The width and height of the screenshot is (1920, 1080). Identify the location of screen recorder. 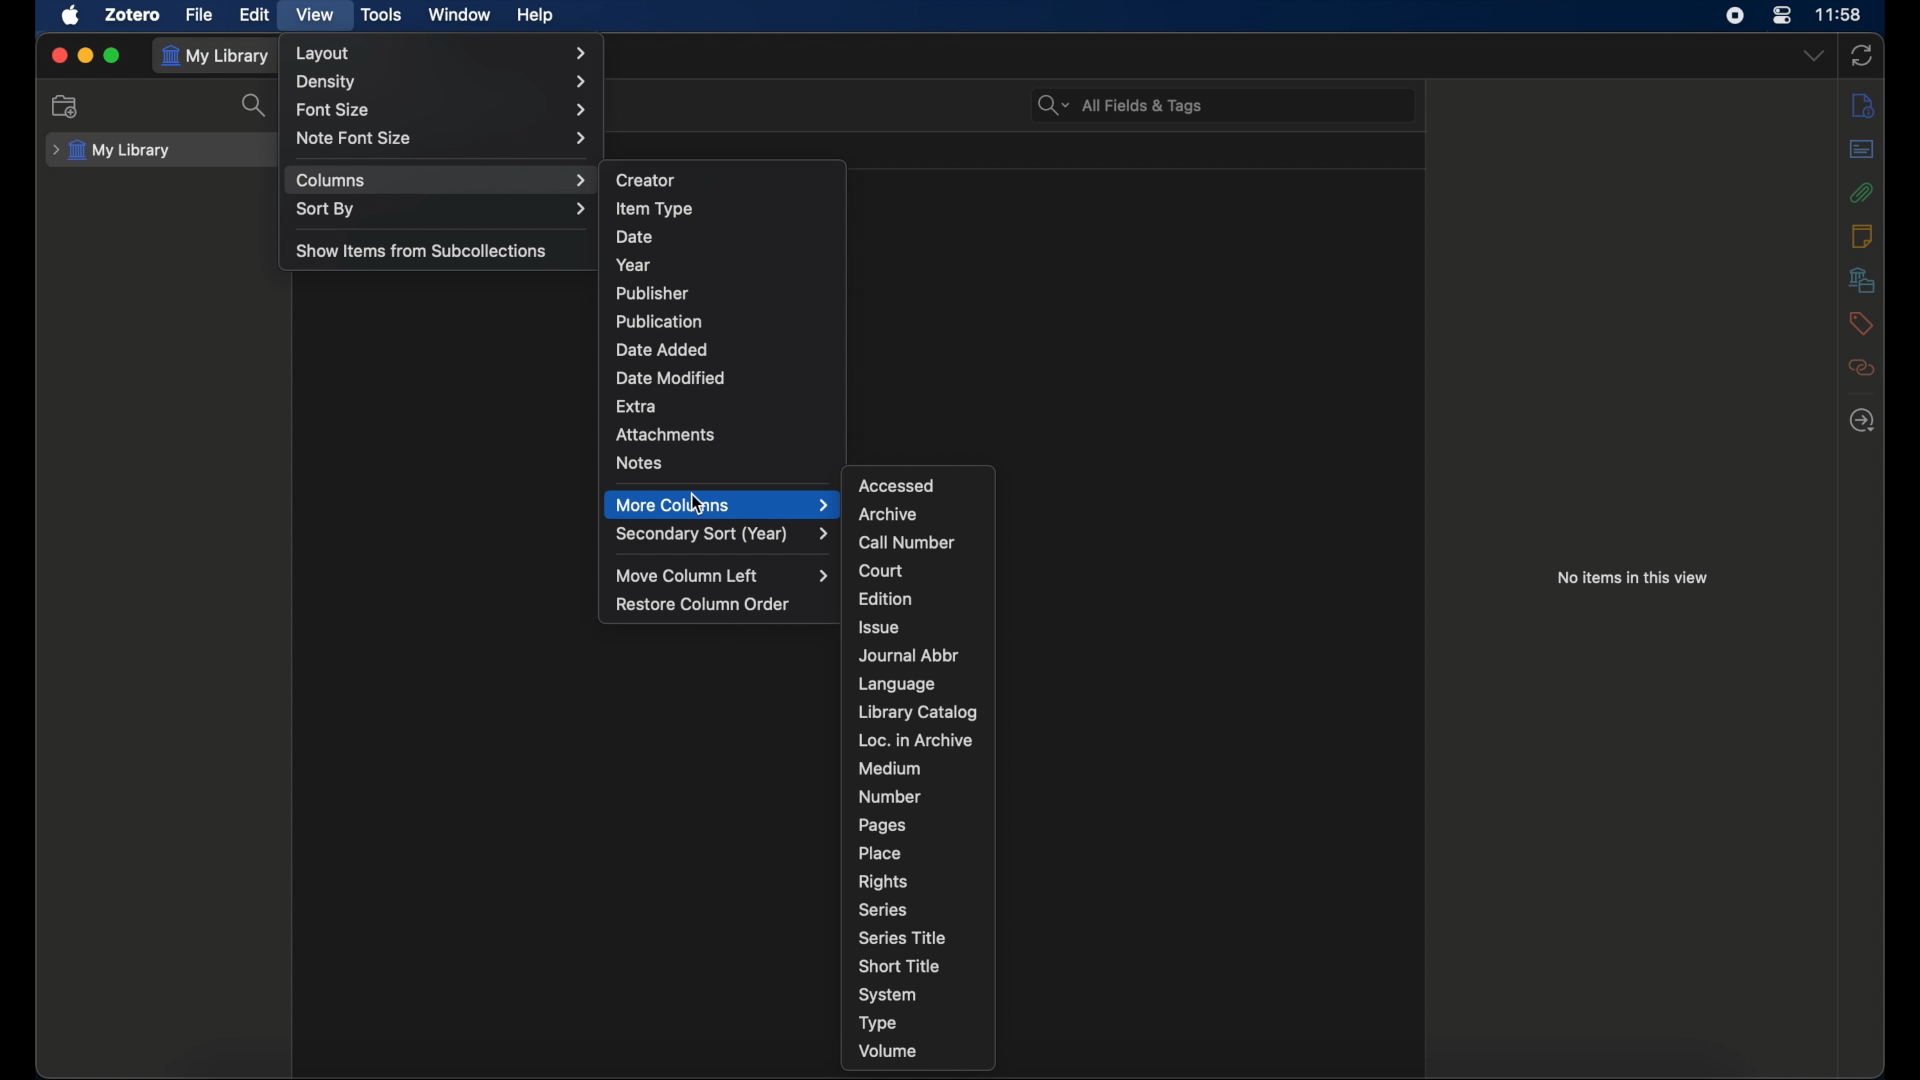
(1735, 15).